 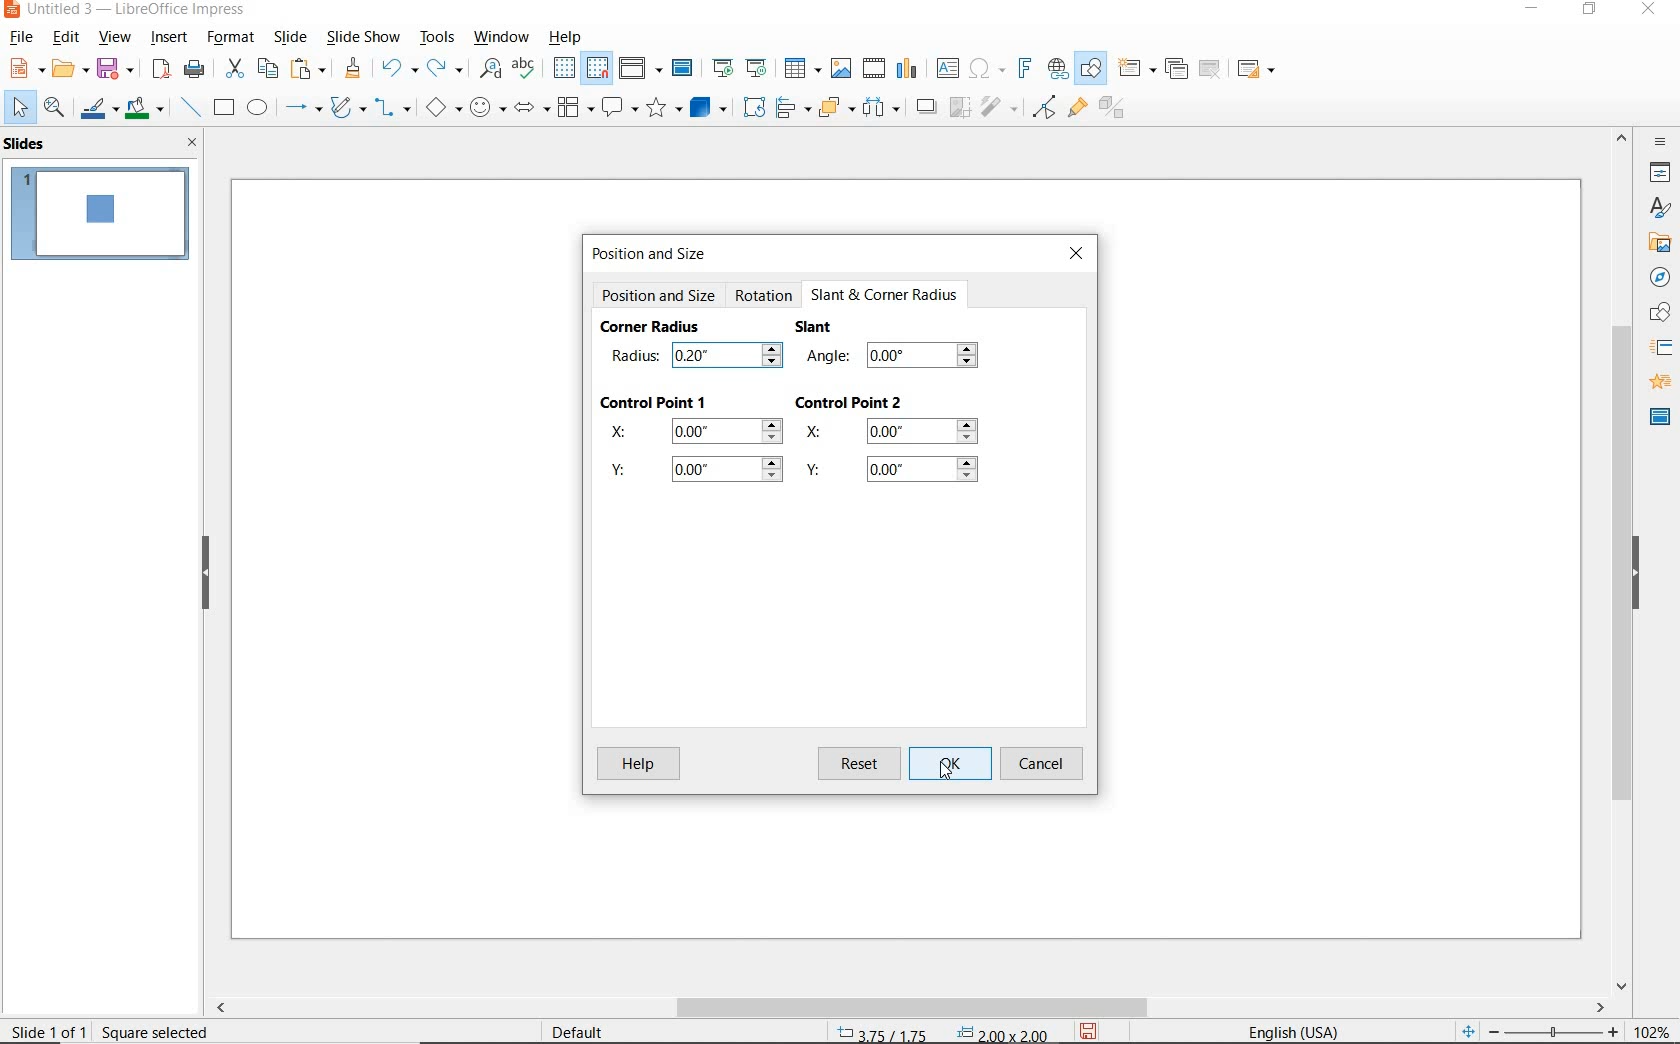 I want to click on new, so click(x=18, y=71).